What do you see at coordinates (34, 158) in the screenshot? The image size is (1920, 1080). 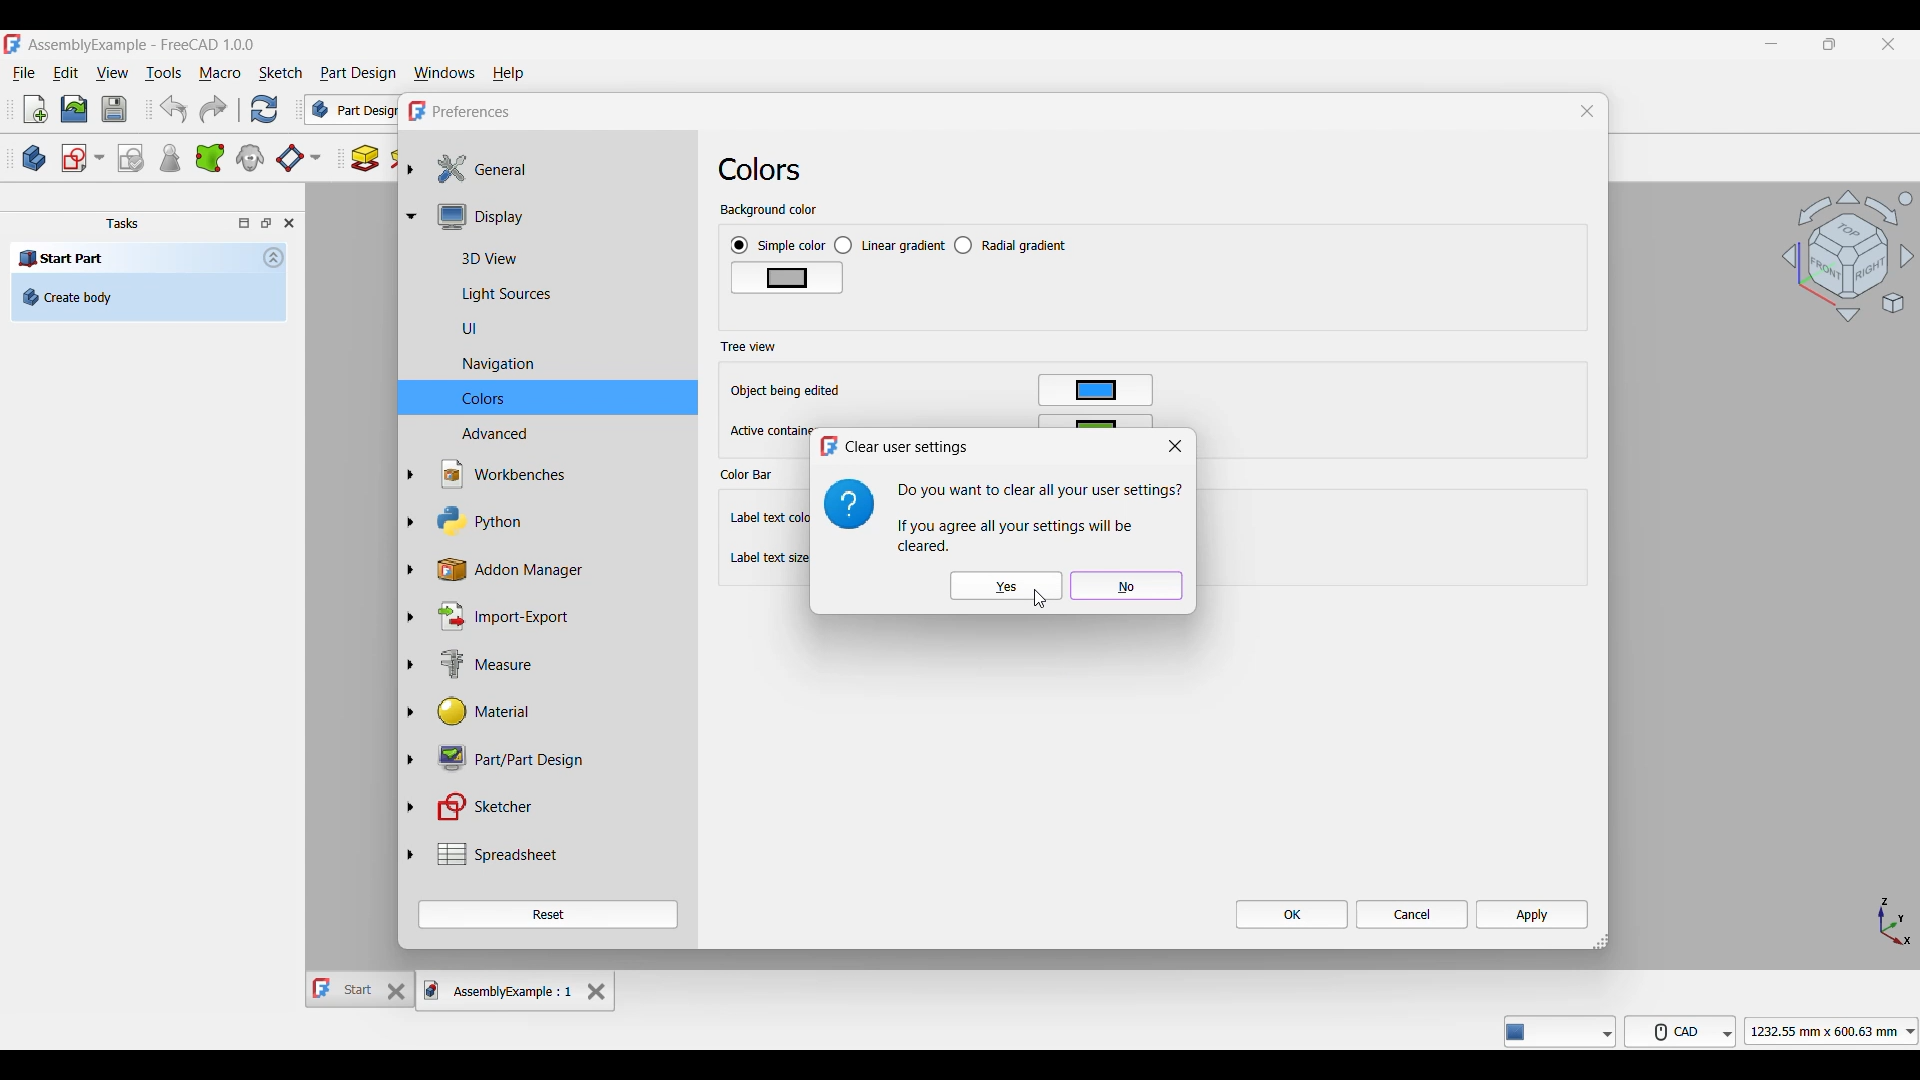 I see `Create body` at bounding box center [34, 158].